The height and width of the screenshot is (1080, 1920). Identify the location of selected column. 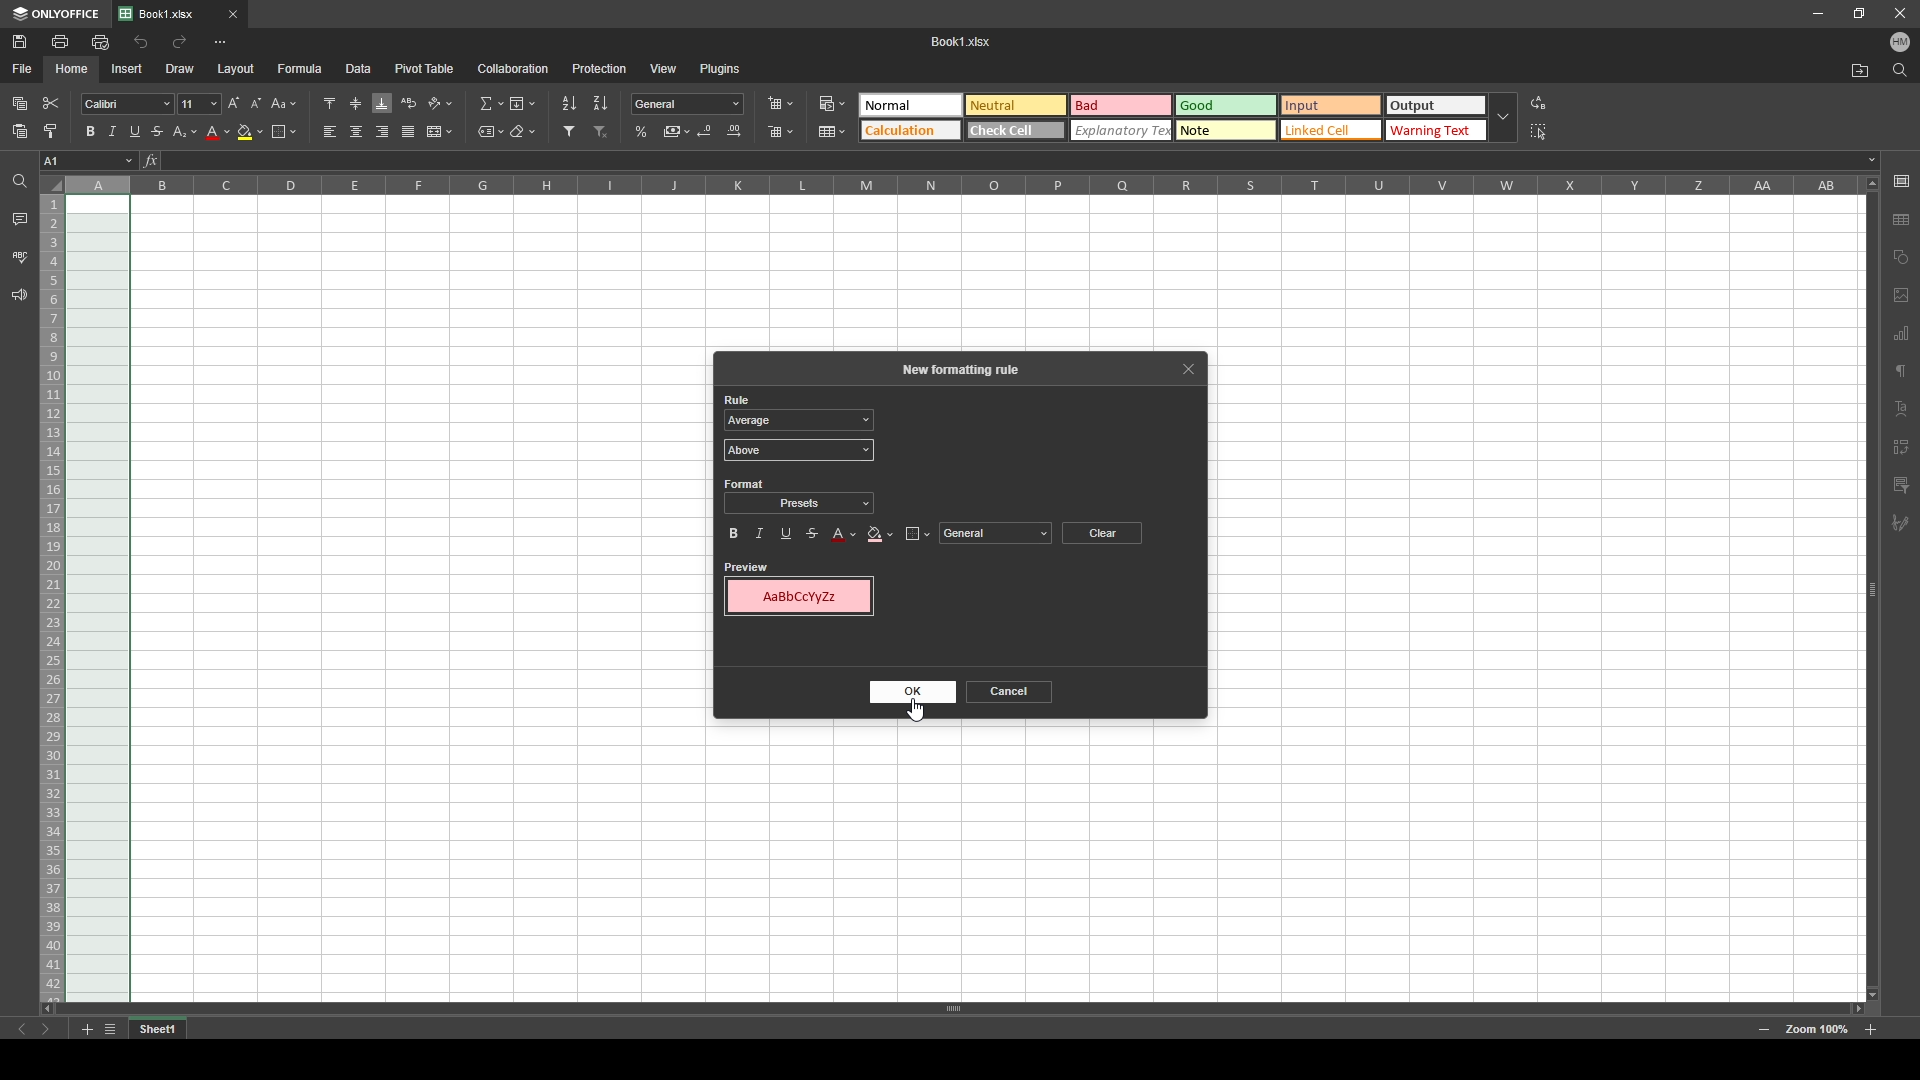
(98, 185).